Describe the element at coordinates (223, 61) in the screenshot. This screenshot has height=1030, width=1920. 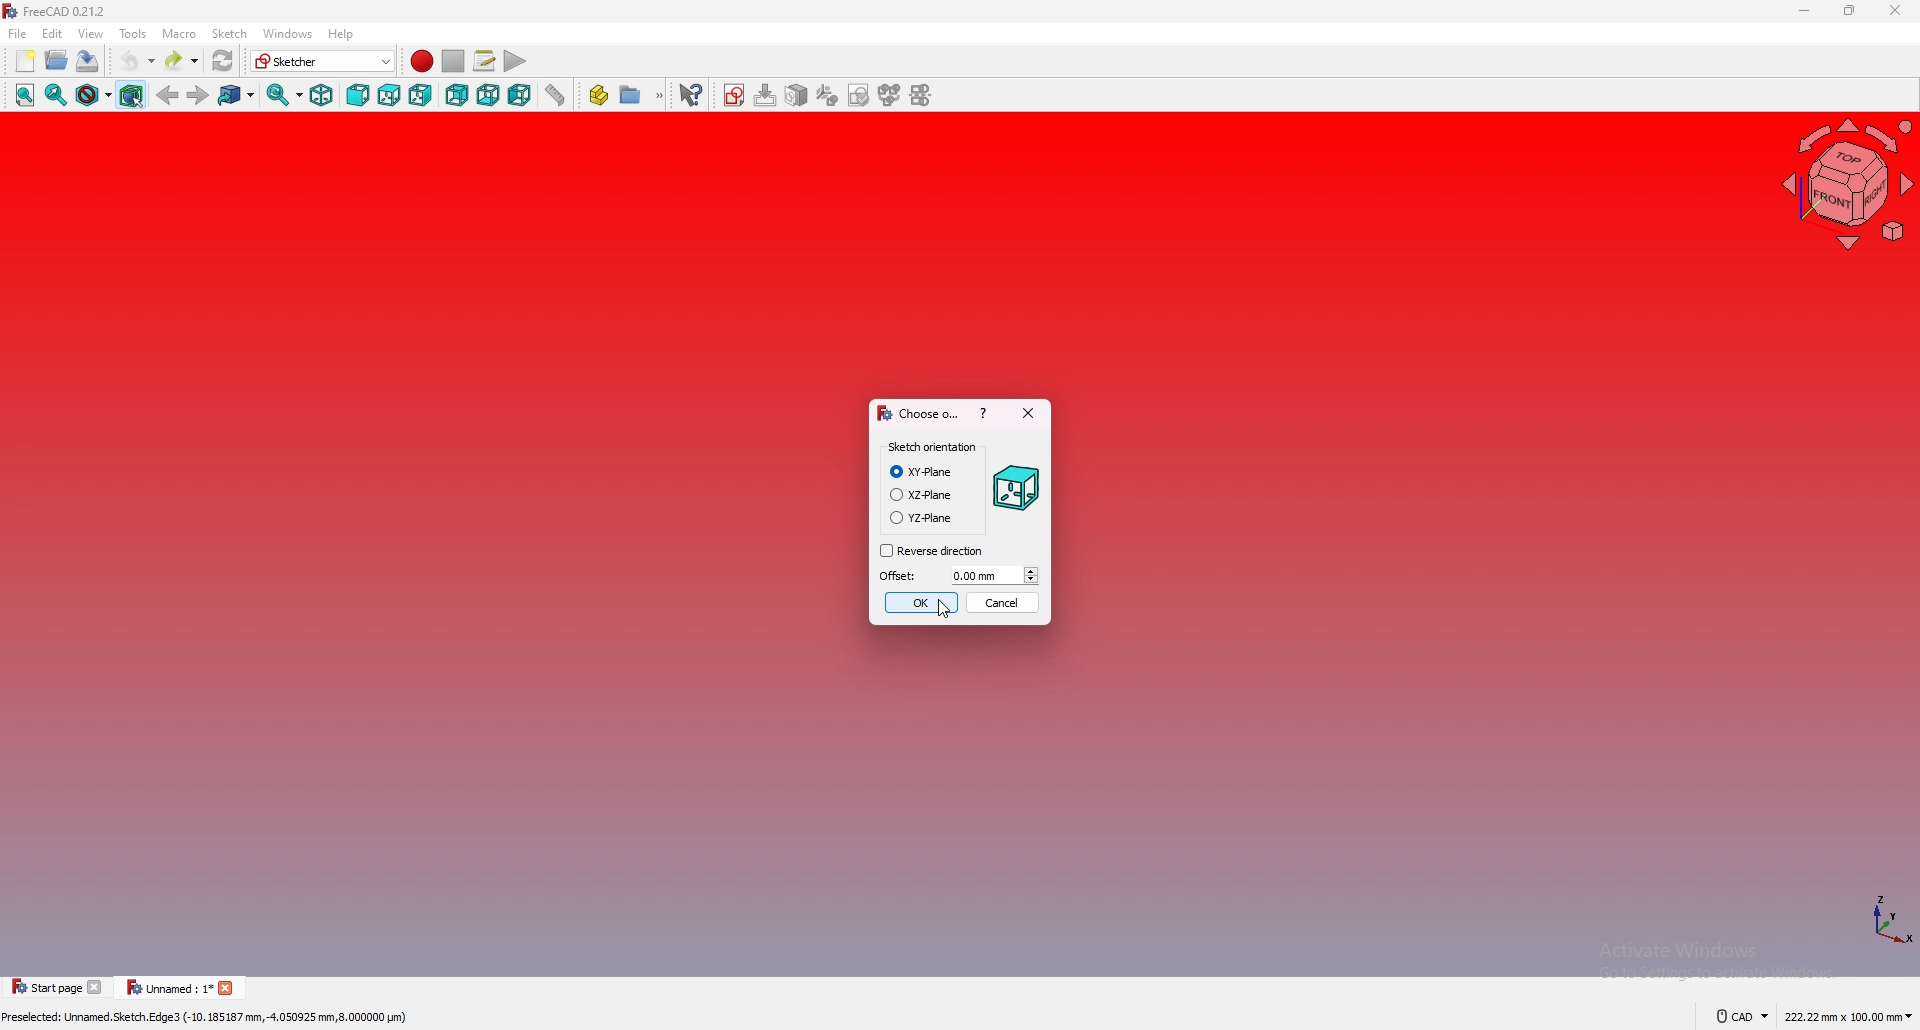
I see `refresh` at that location.